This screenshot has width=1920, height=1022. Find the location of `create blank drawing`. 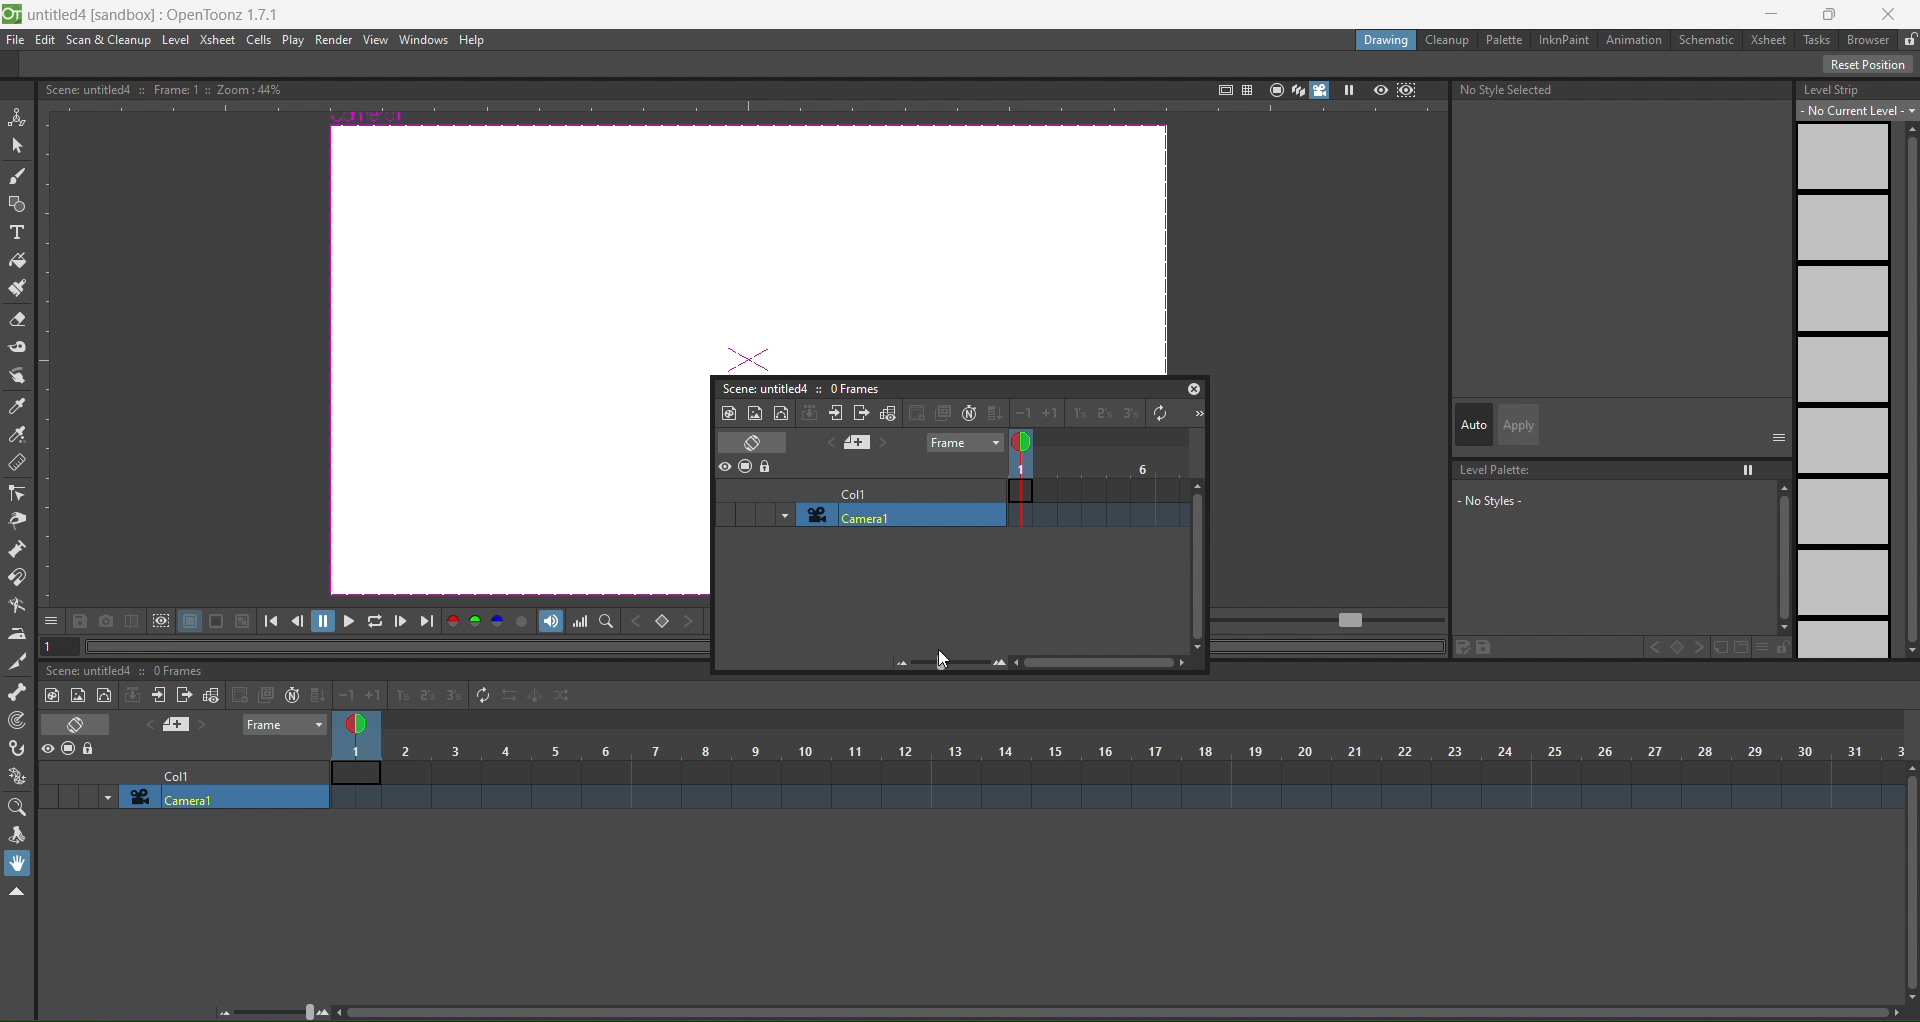

create blank drawing is located at coordinates (251, 695).